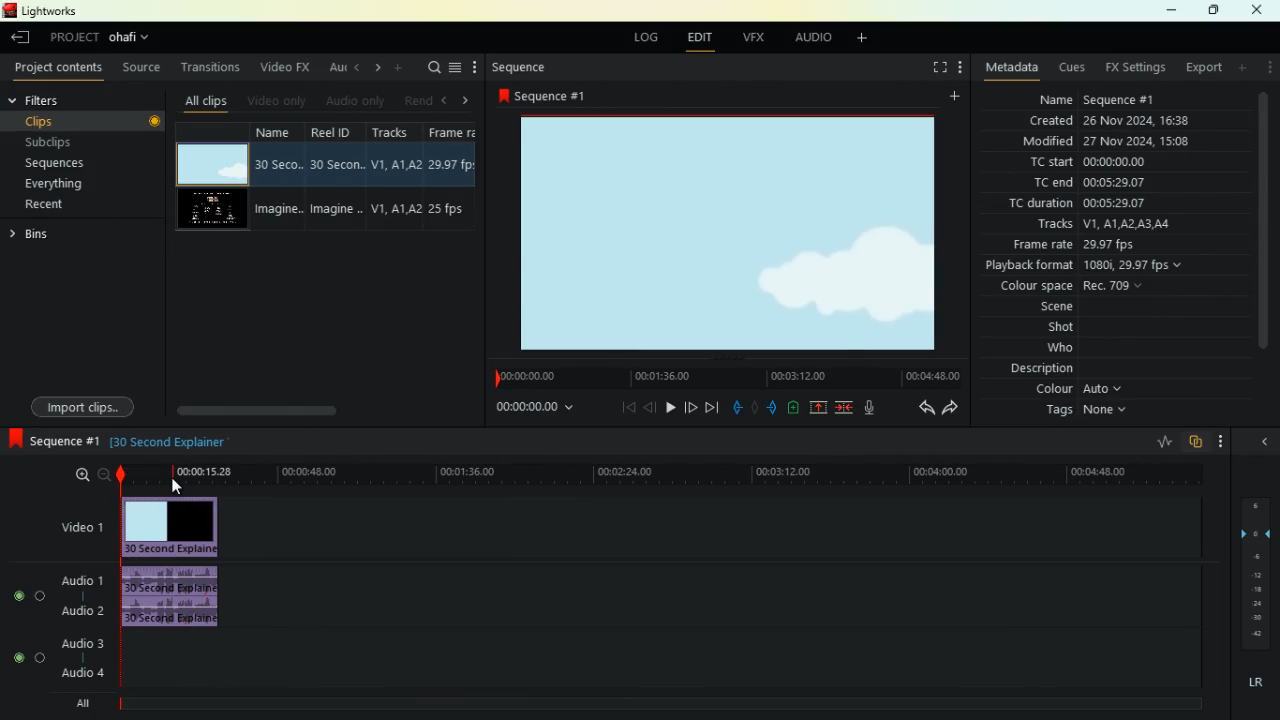 The image size is (1280, 720). What do you see at coordinates (1239, 67) in the screenshot?
I see `add` at bounding box center [1239, 67].